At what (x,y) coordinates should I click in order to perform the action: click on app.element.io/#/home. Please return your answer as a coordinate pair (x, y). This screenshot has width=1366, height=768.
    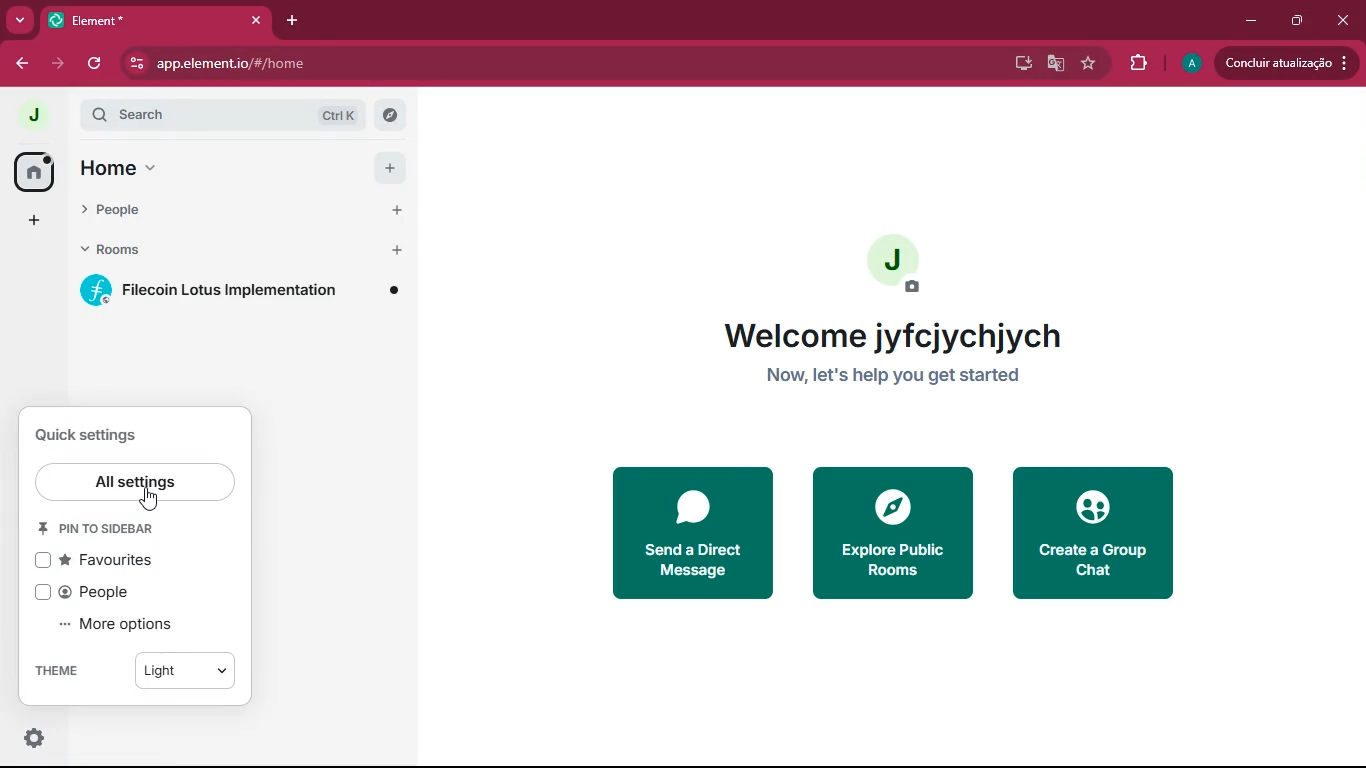
    Looking at the image, I should click on (324, 63).